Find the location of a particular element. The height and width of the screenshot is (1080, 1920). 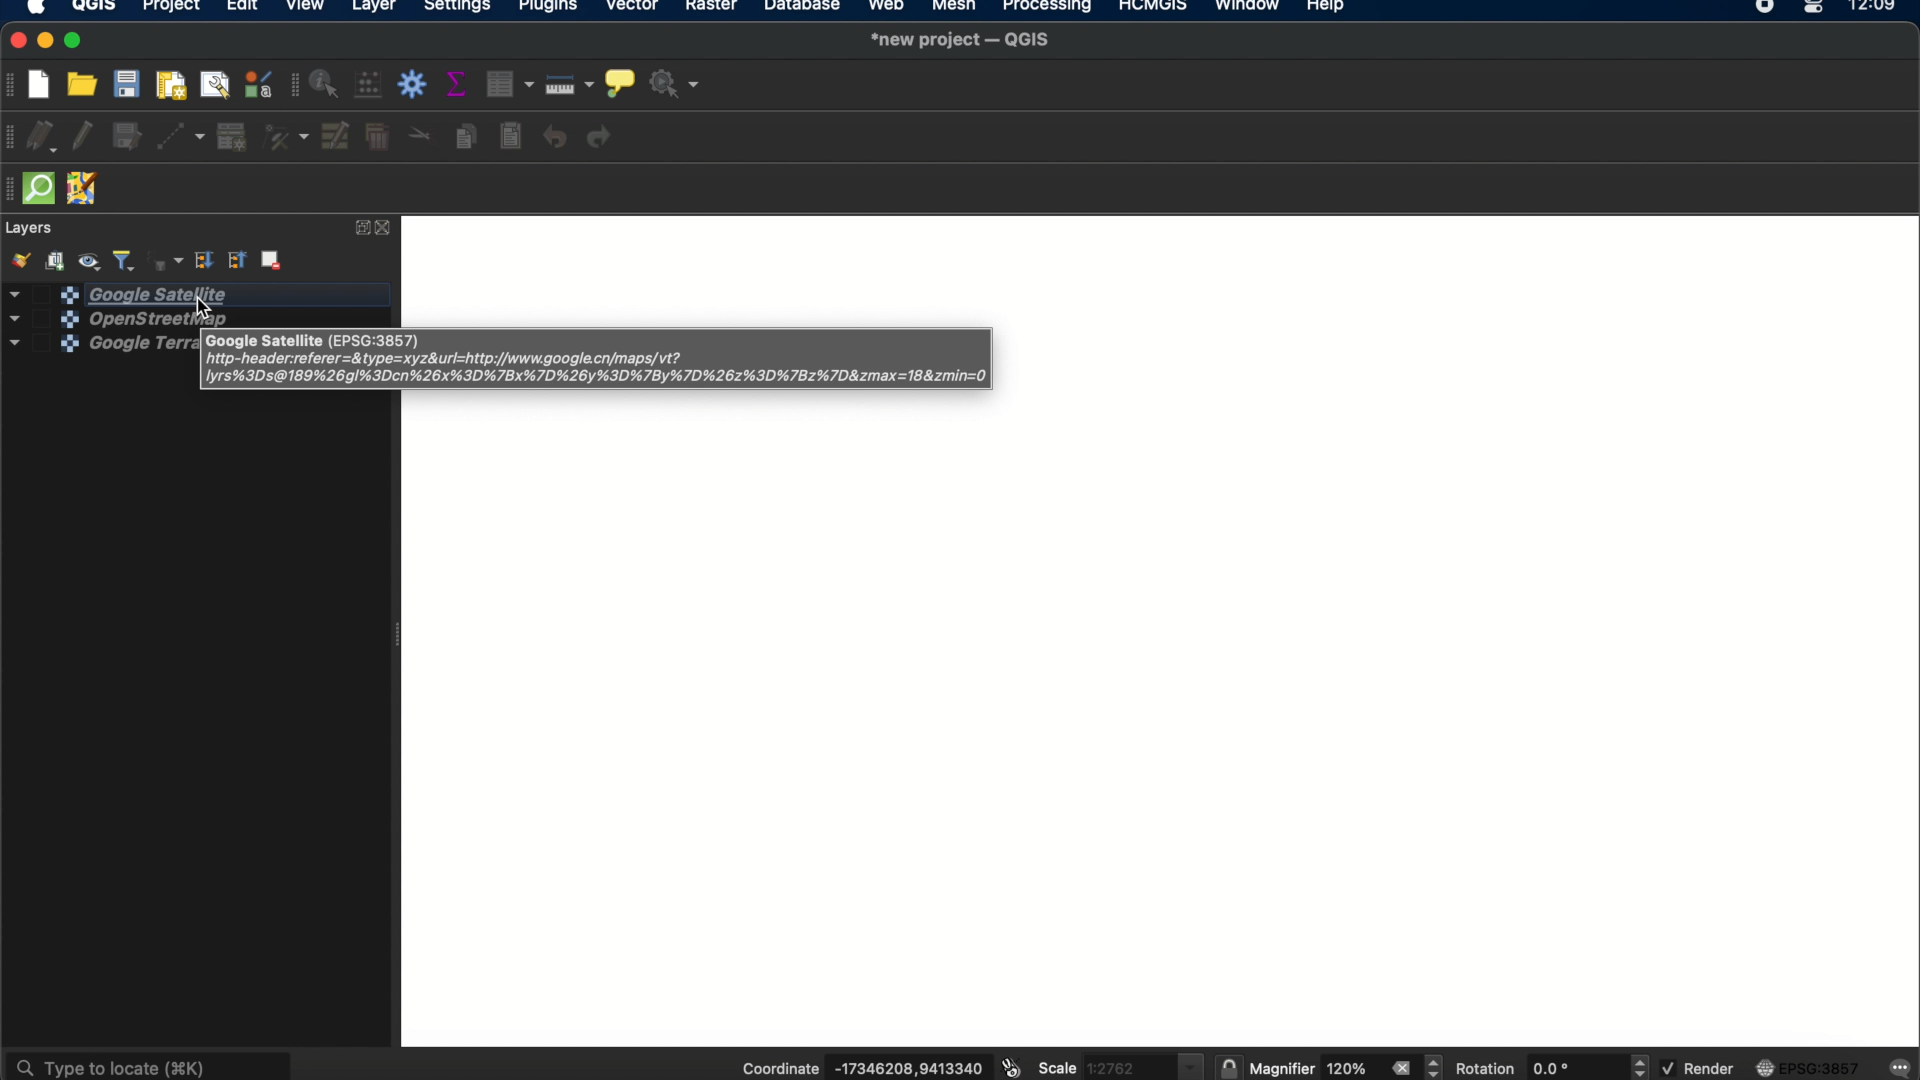

cursor is located at coordinates (198, 310).